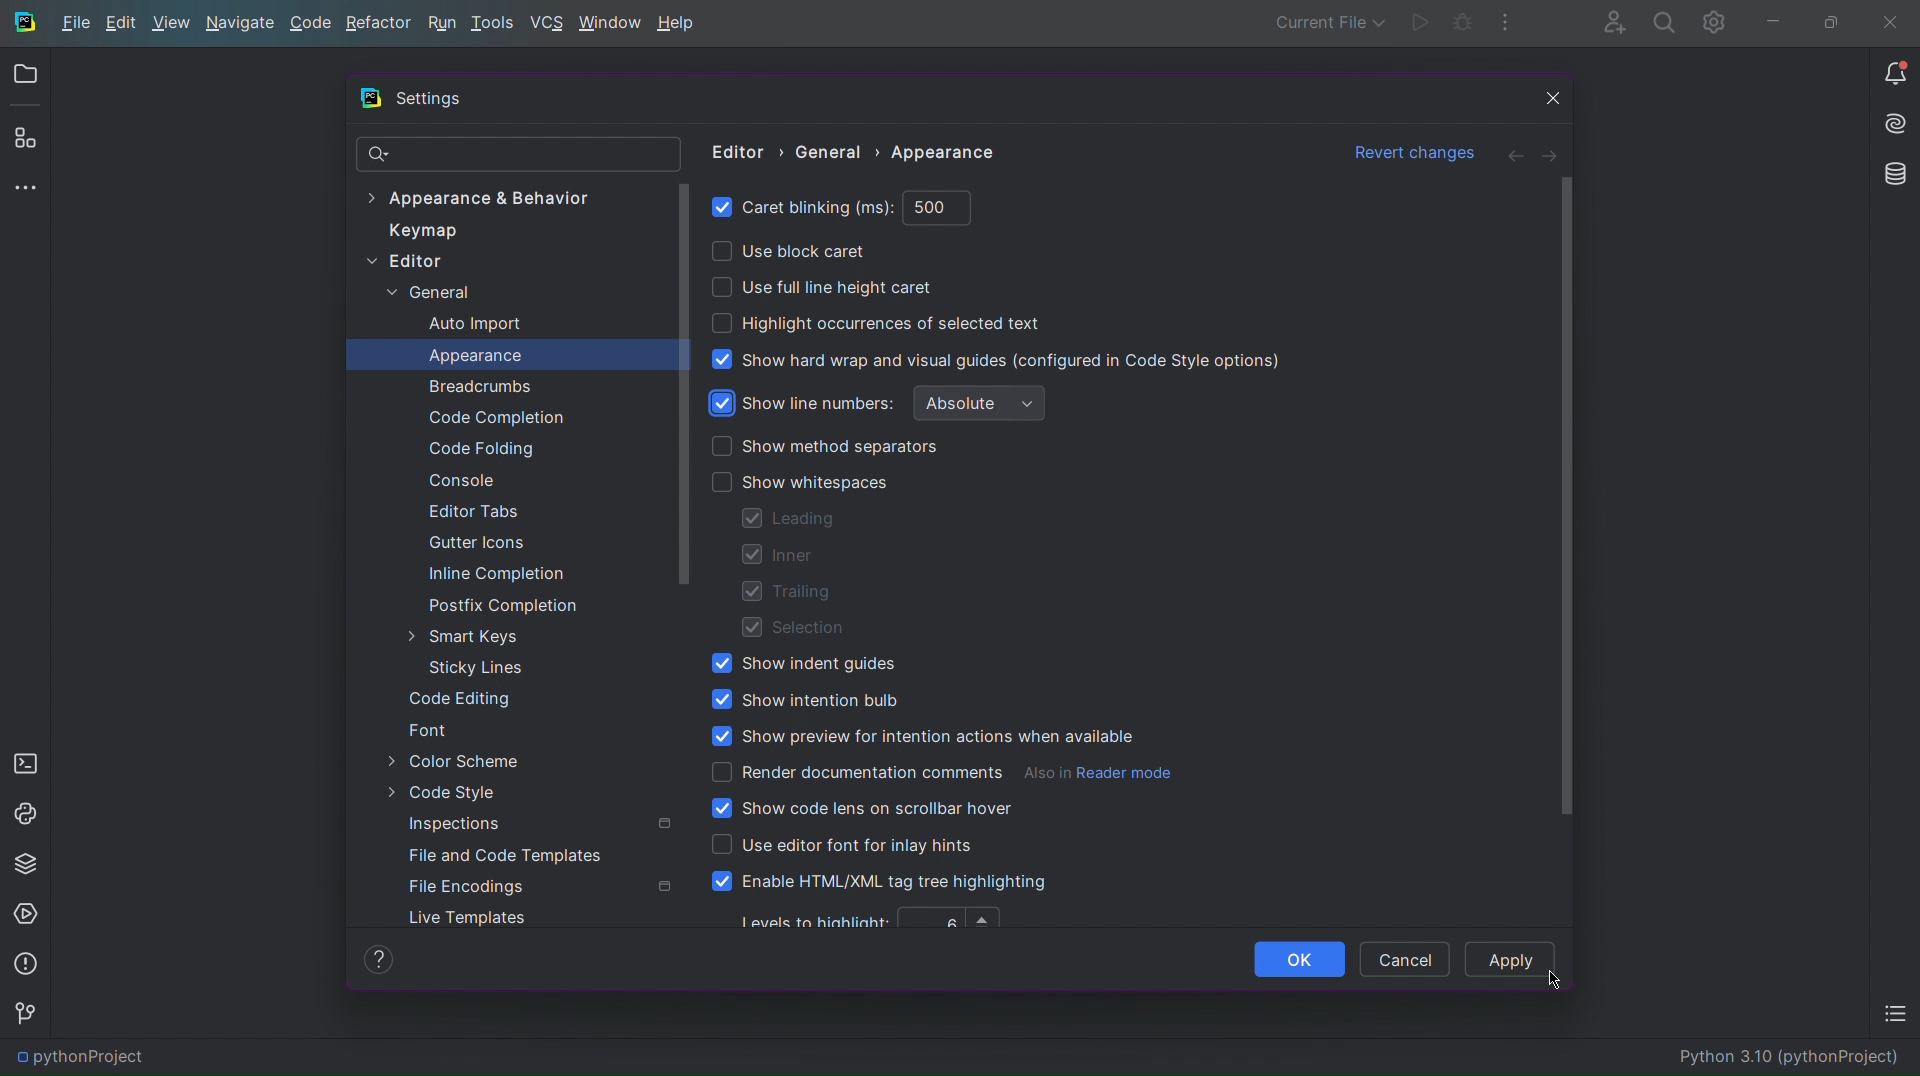 The image size is (1920, 1076). Describe the element at coordinates (380, 22) in the screenshot. I see `Refactor` at that location.